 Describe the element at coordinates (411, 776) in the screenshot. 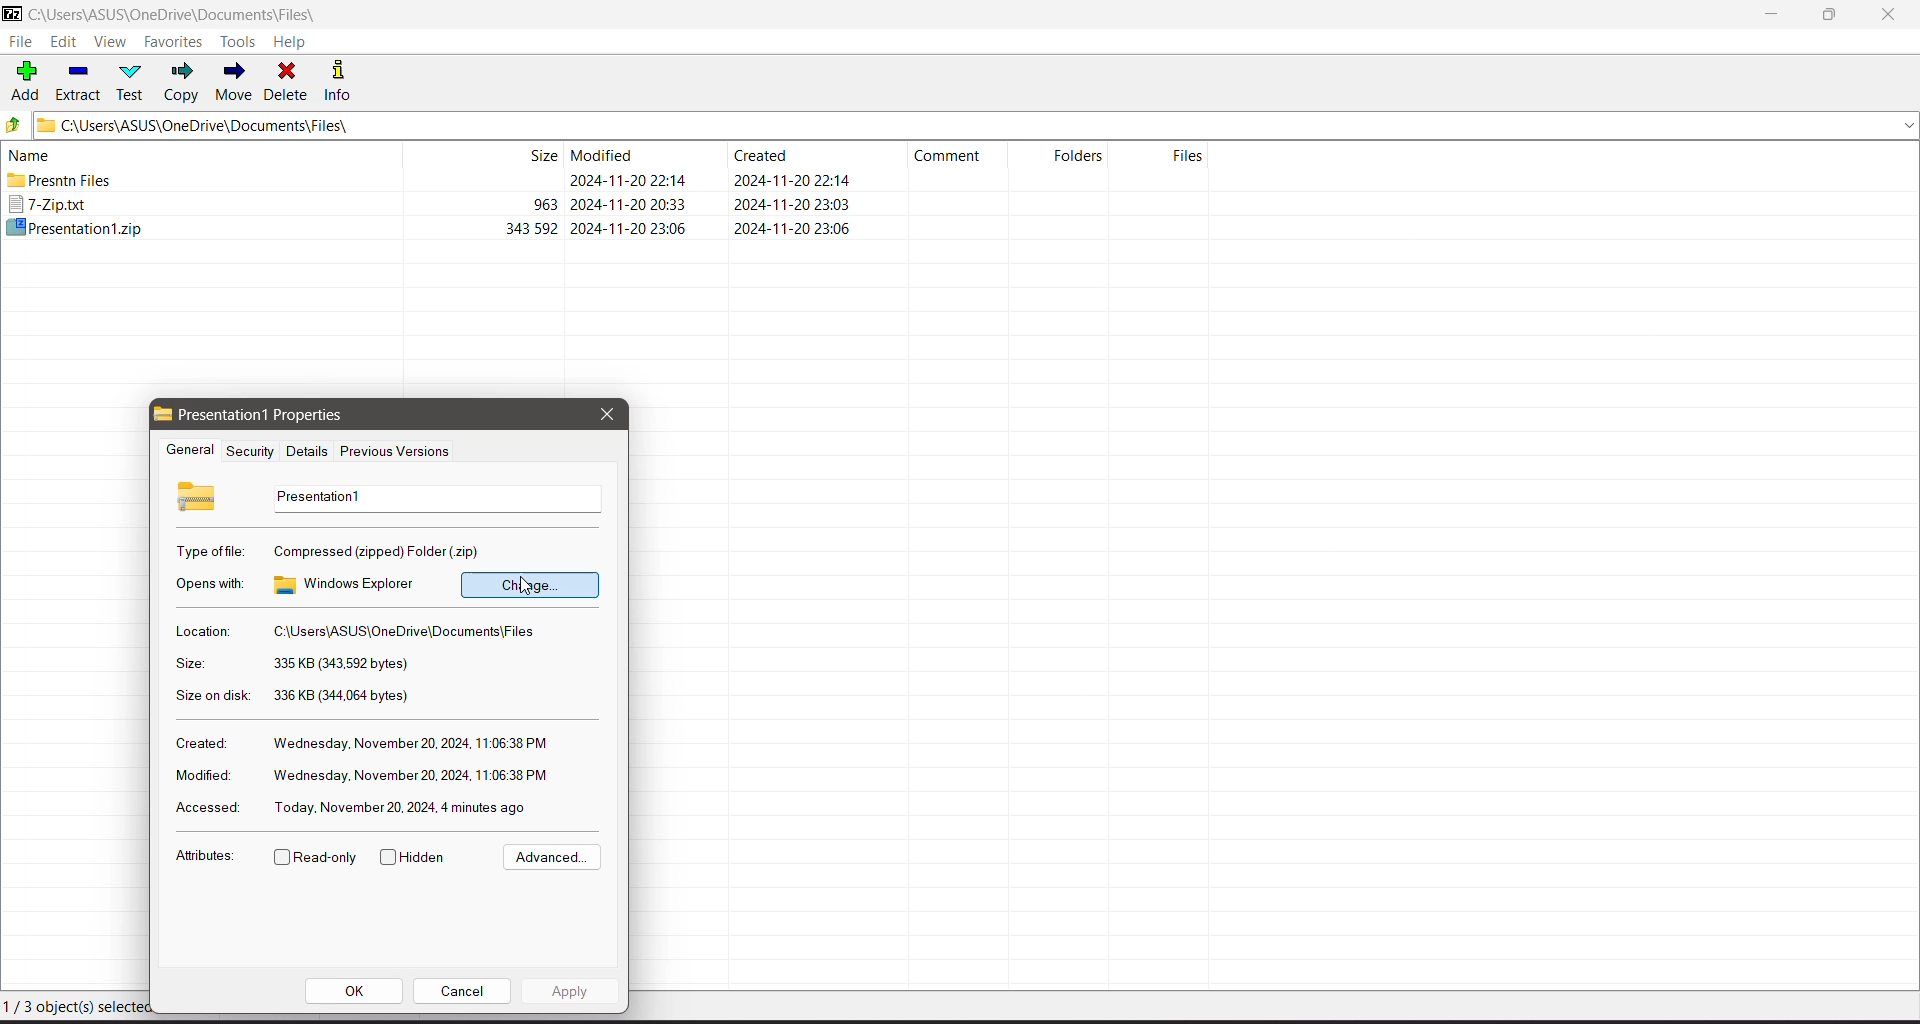

I see `Modified Day, Date, Year and time` at that location.